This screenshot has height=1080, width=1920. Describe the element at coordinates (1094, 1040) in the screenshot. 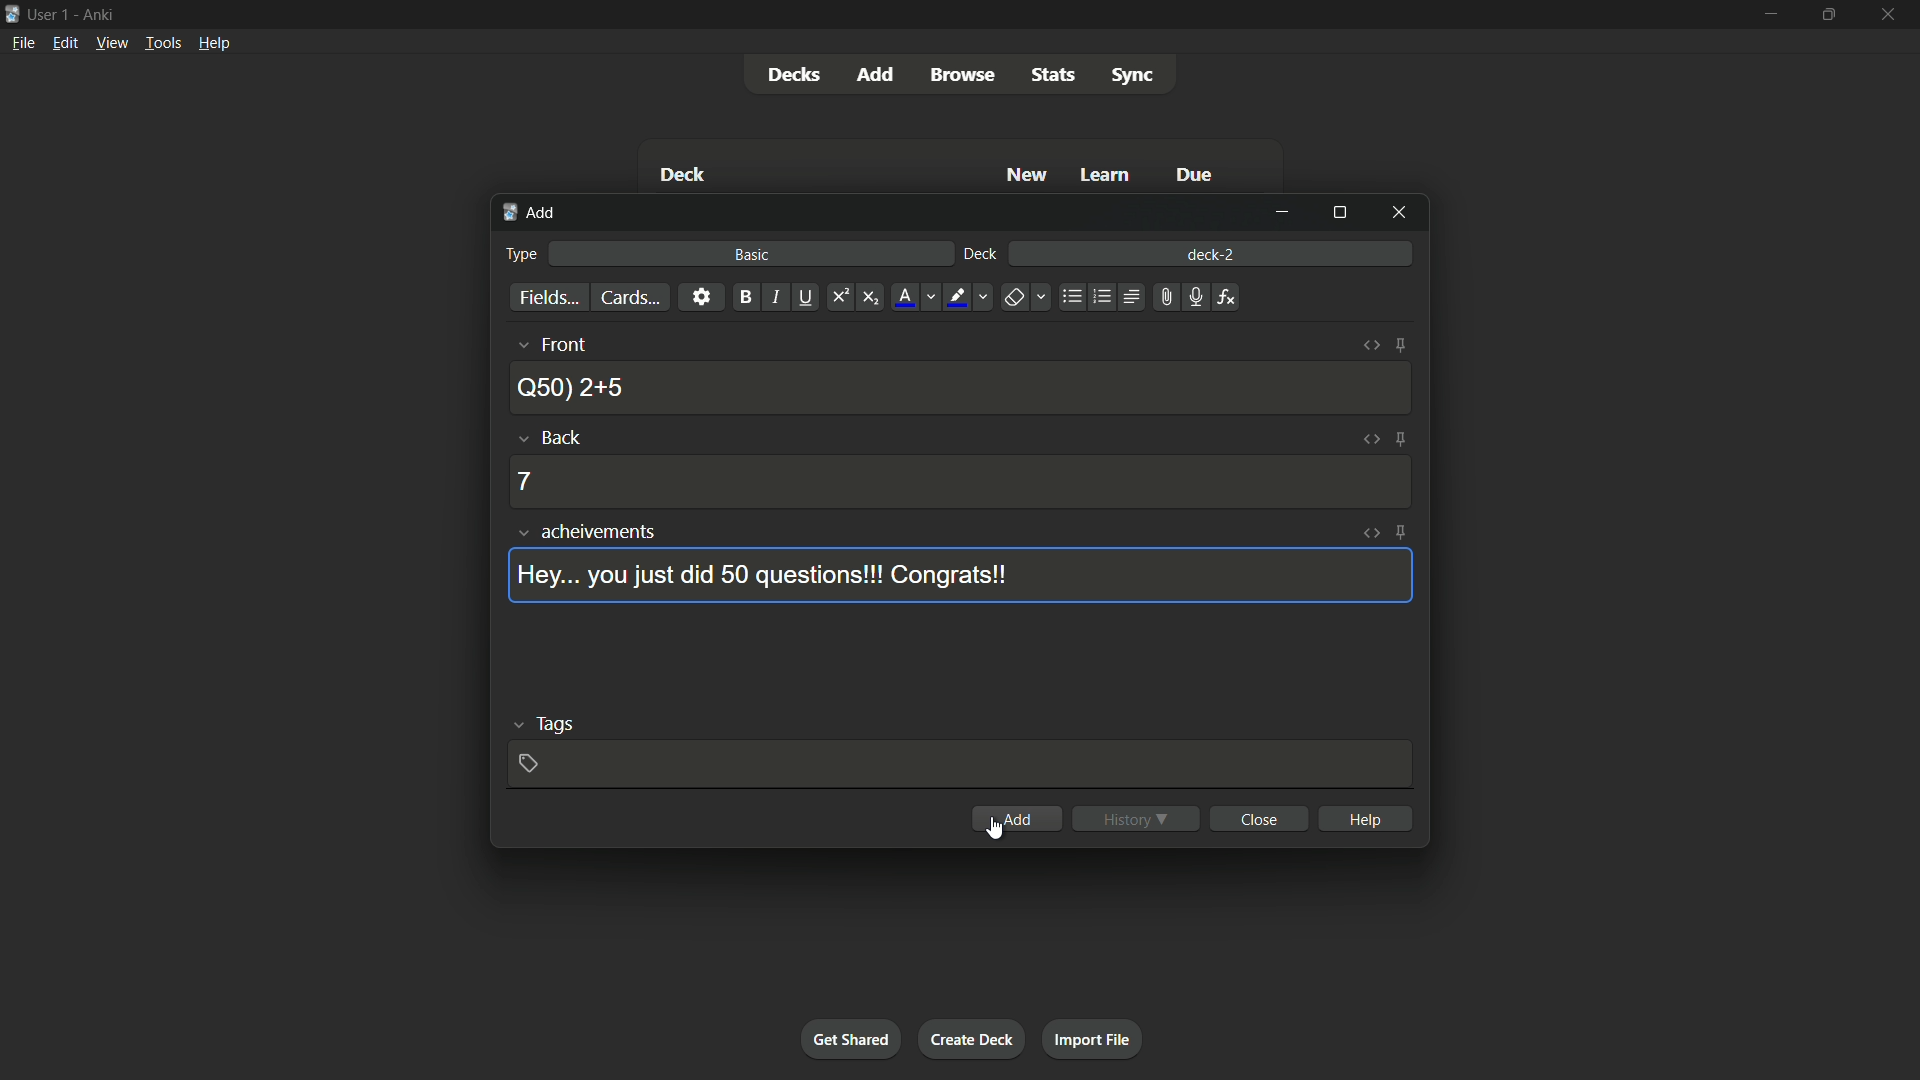

I see `import file` at that location.